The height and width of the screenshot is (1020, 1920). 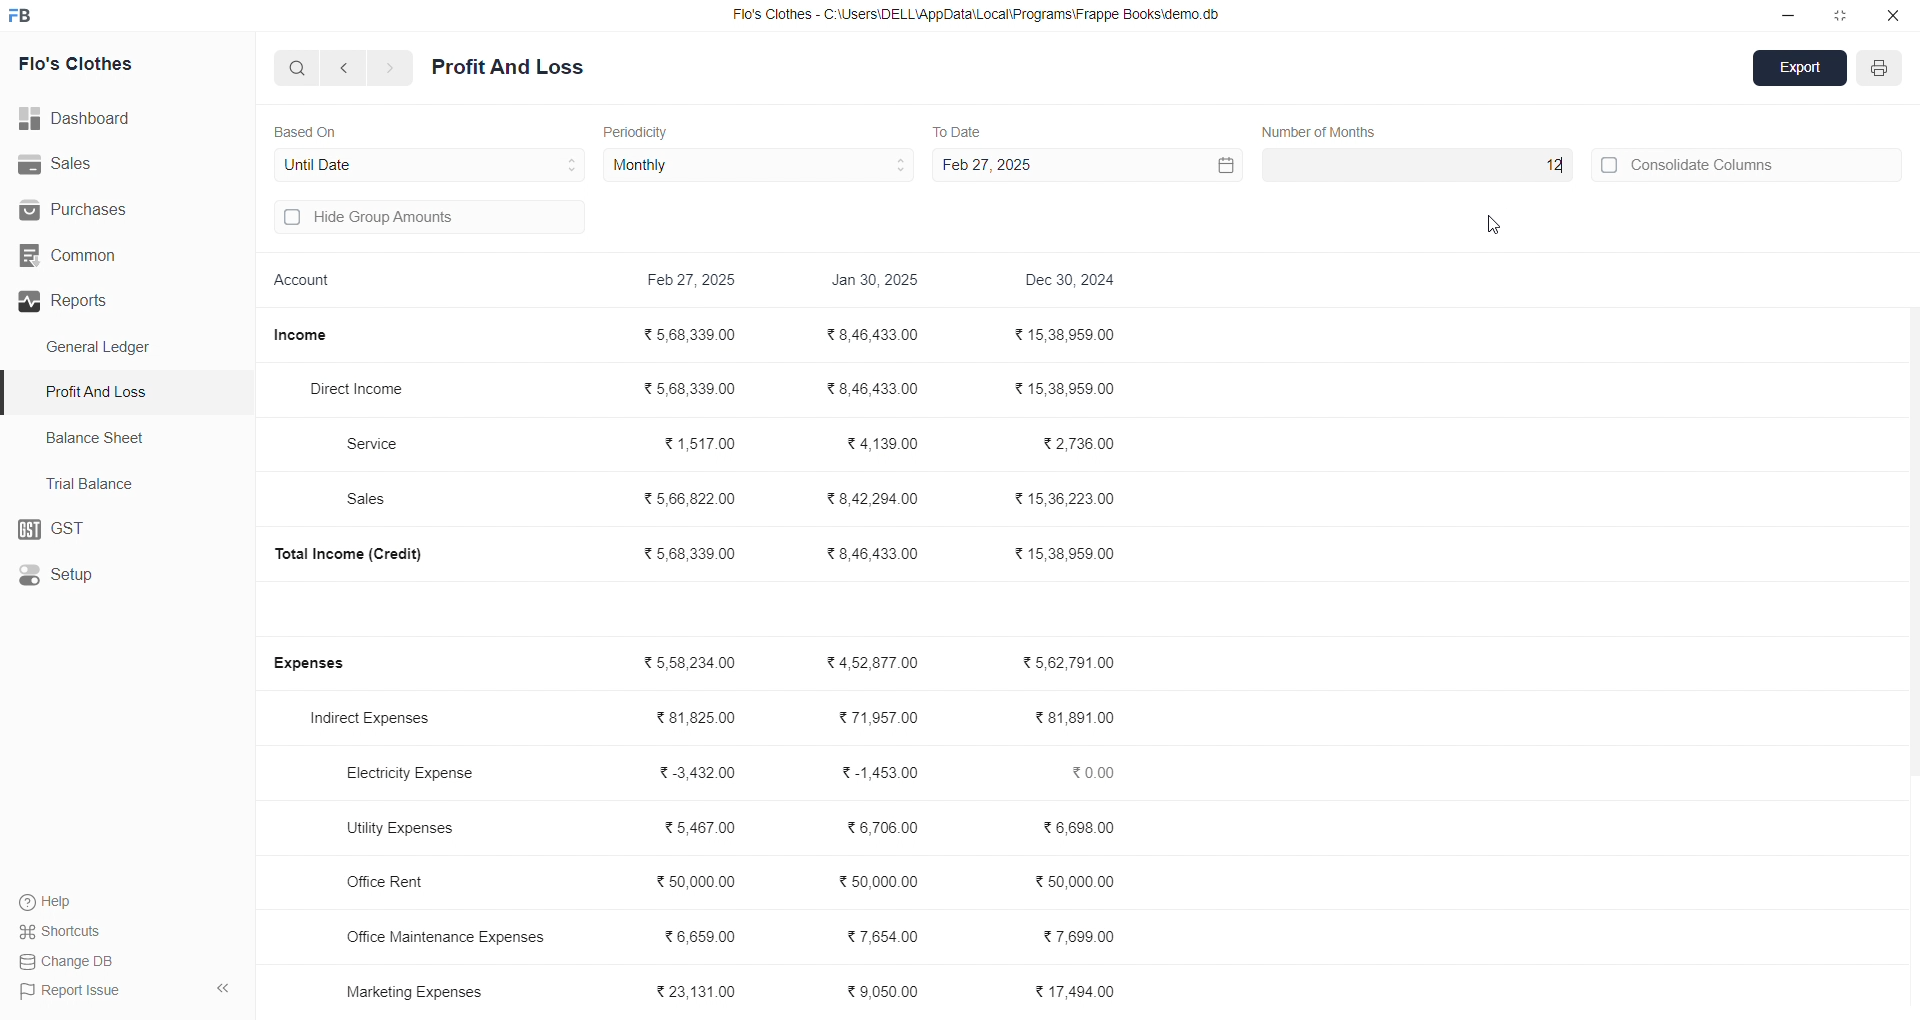 I want to click on To Date, so click(x=956, y=130).